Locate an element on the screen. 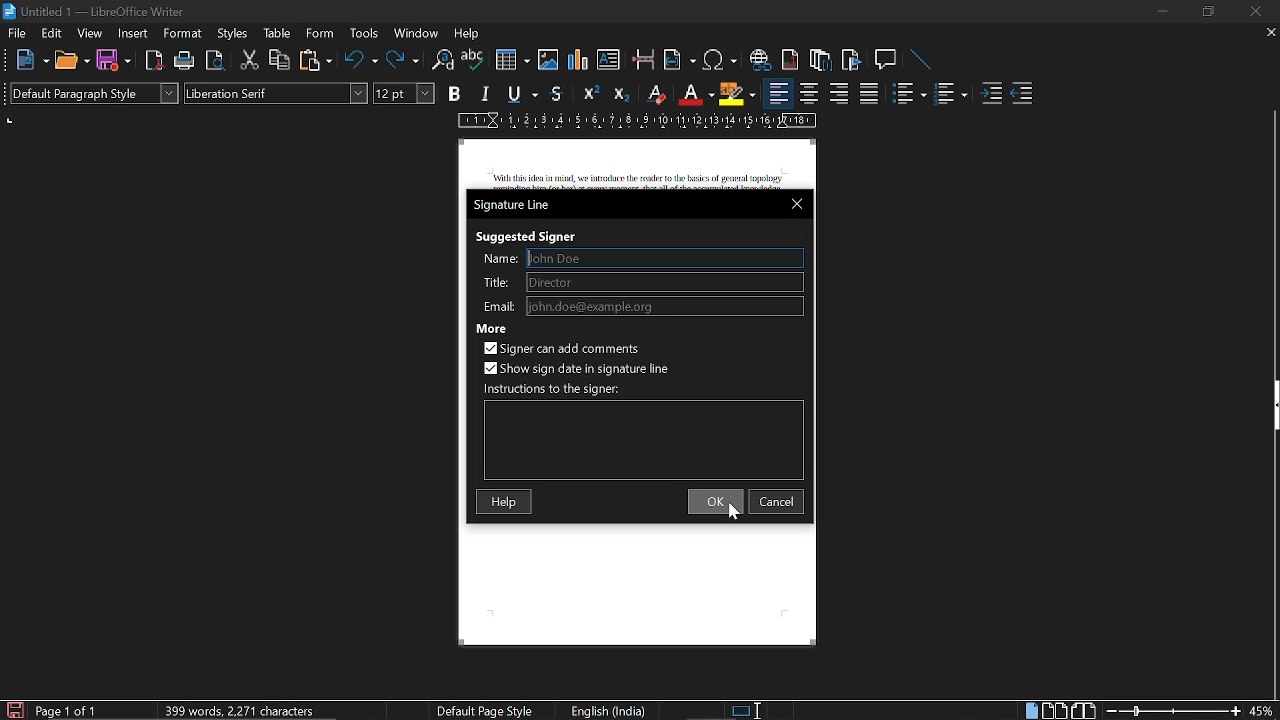 The width and height of the screenshot is (1280, 720). save  is located at coordinates (14, 709).